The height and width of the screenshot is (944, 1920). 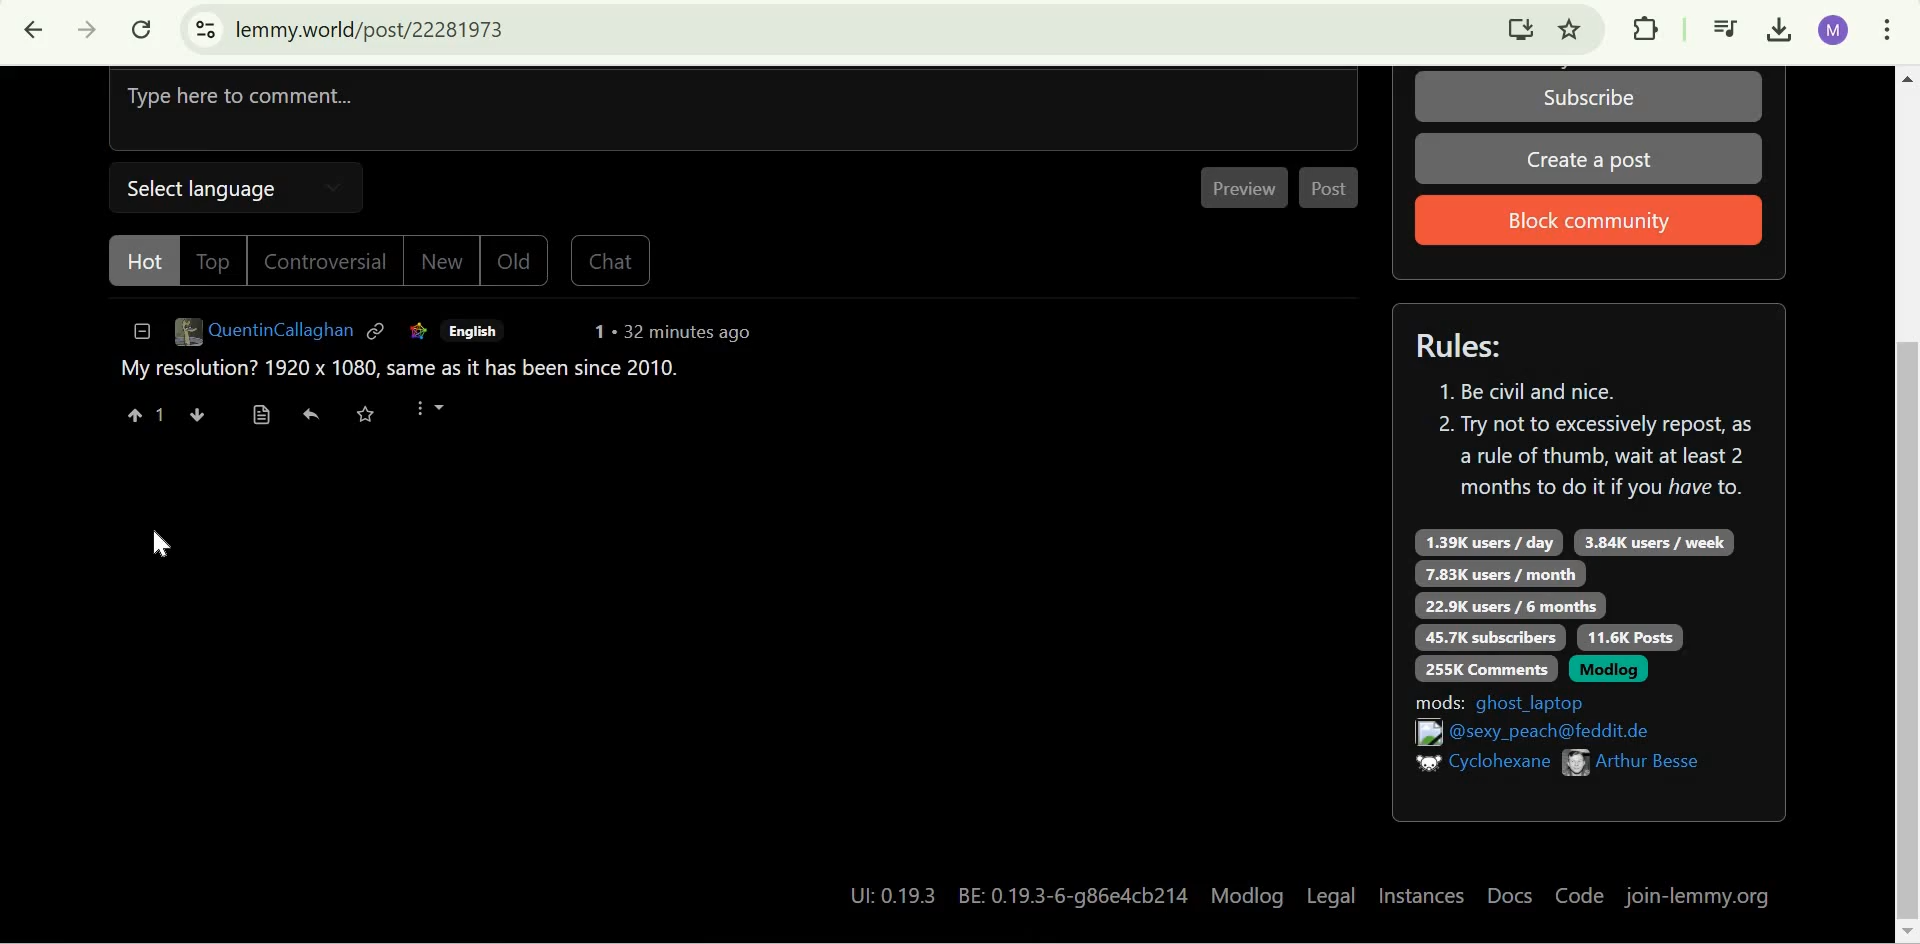 What do you see at coordinates (1629, 637) in the screenshot?
I see `11.6K posts` at bounding box center [1629, 637].